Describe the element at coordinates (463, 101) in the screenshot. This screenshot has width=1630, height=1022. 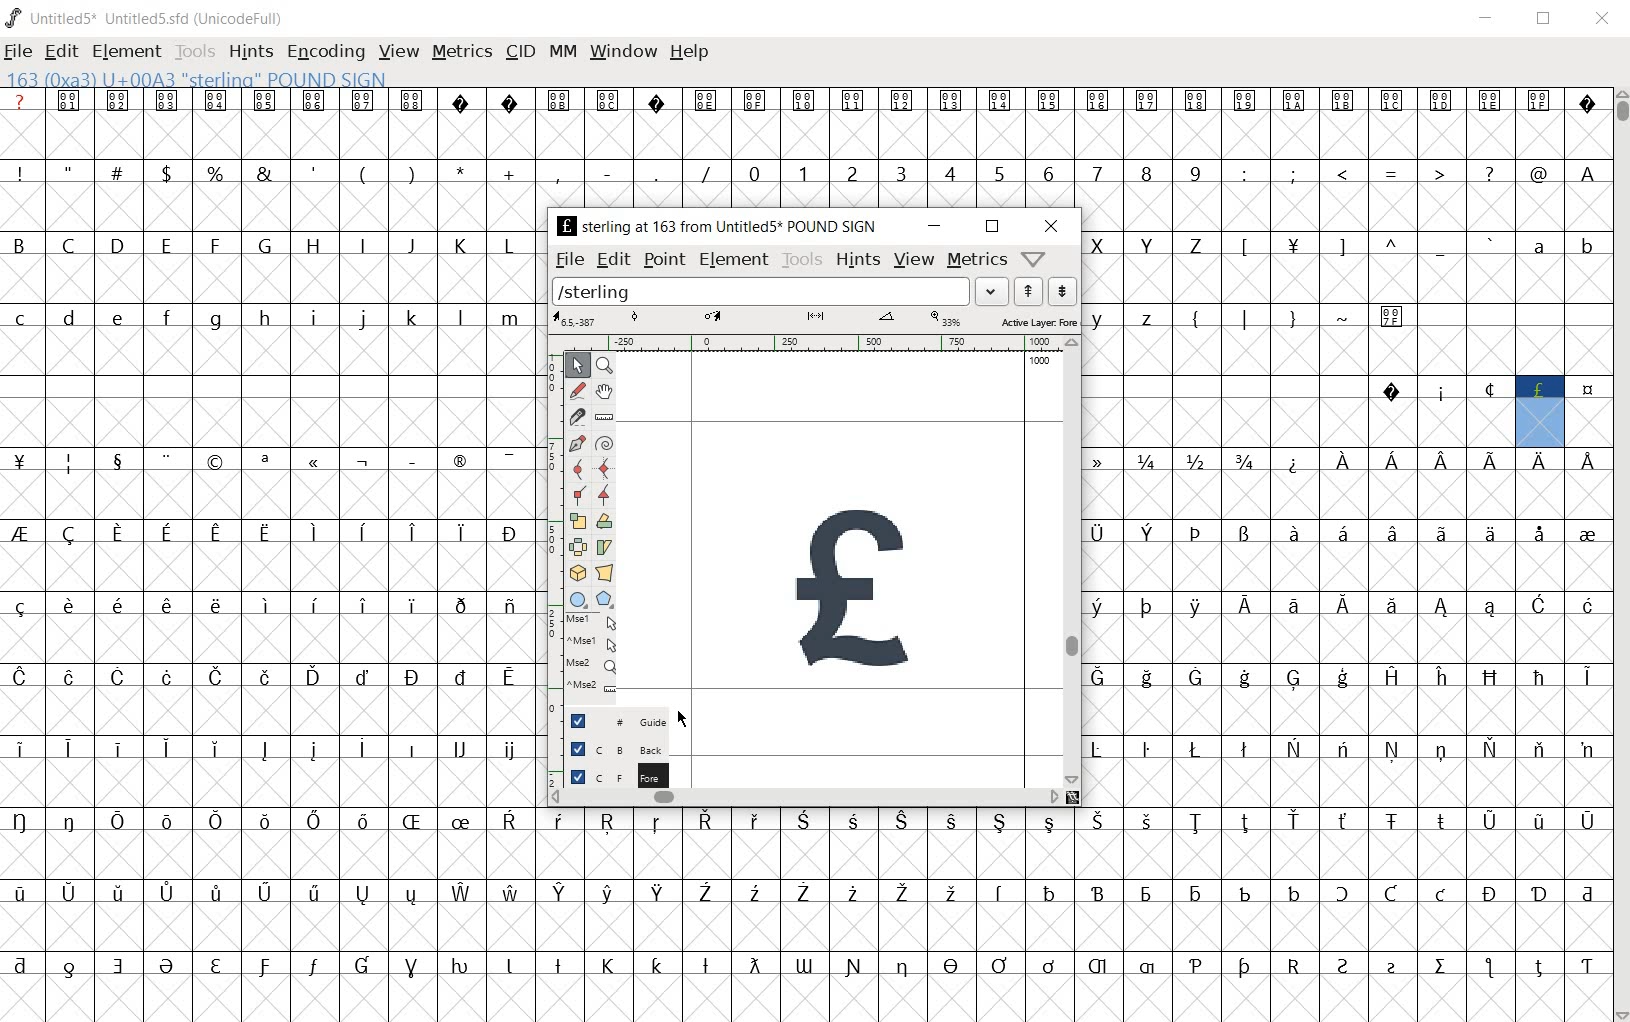
I see `Symbol` at that location.